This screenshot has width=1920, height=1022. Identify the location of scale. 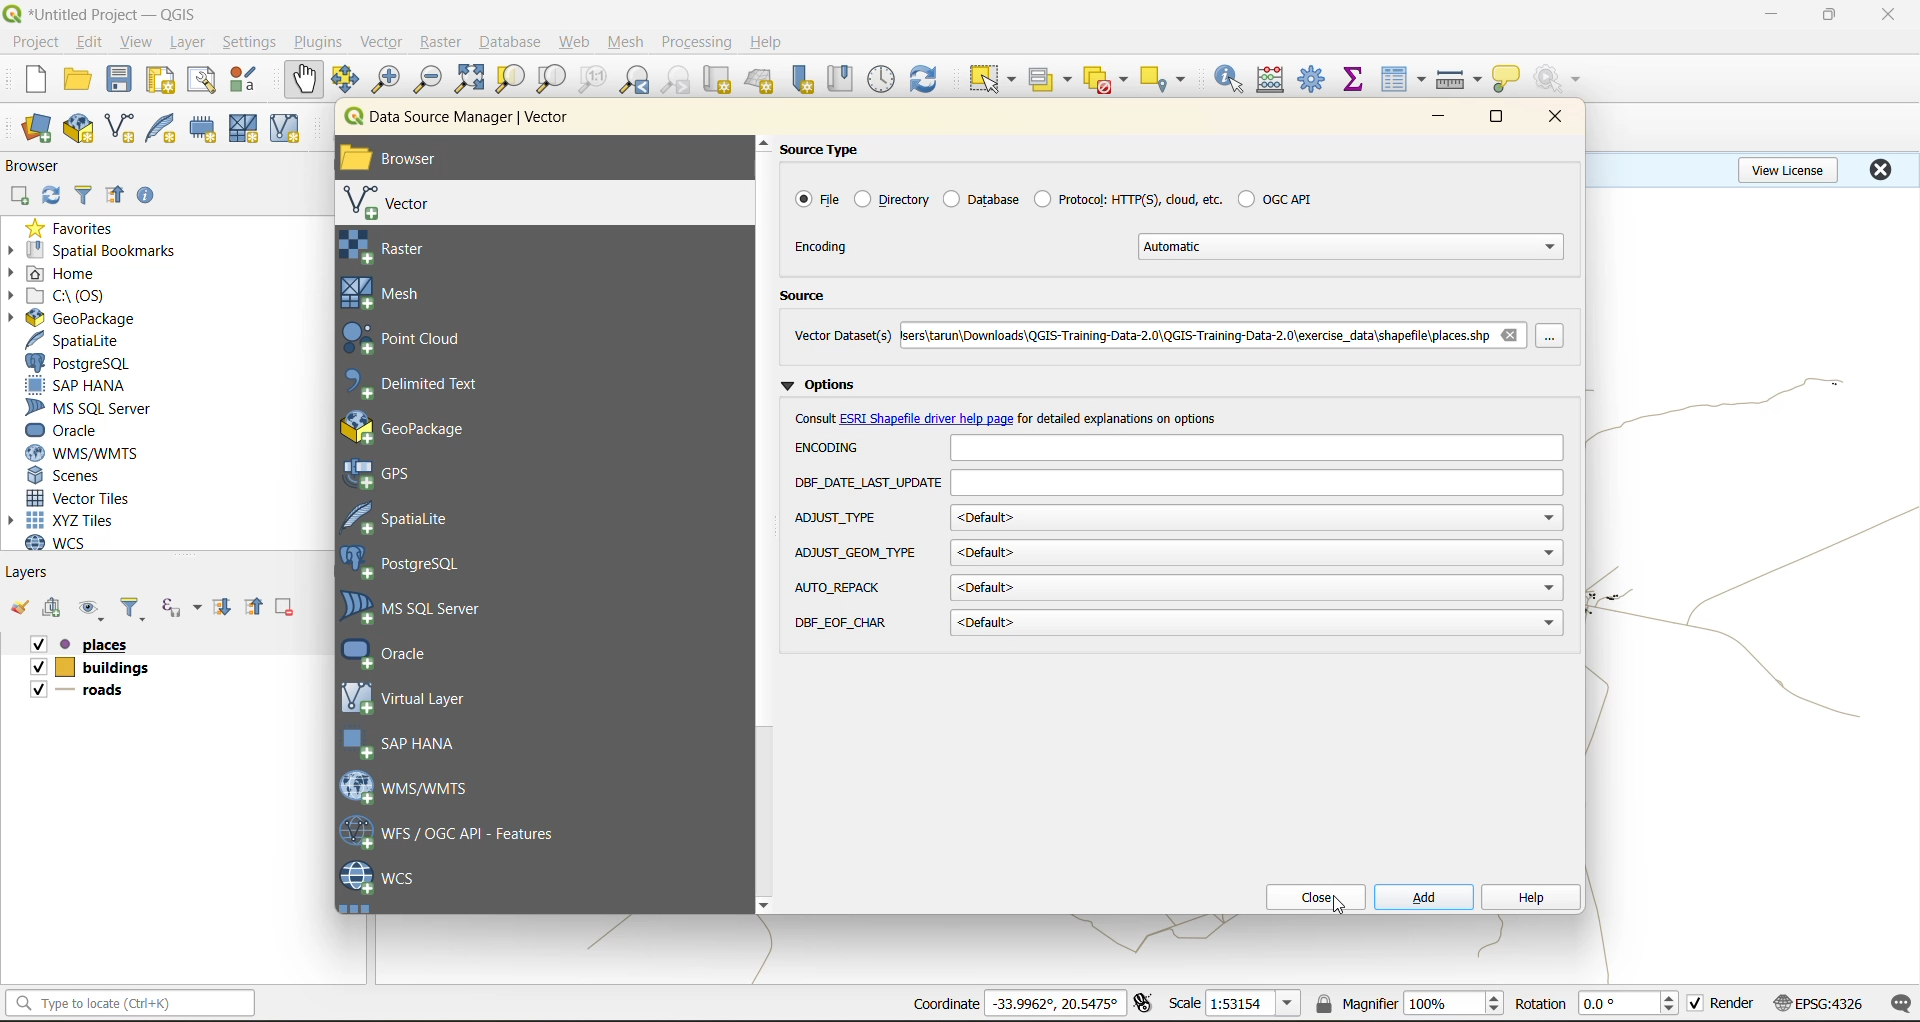
(1252, 1004).